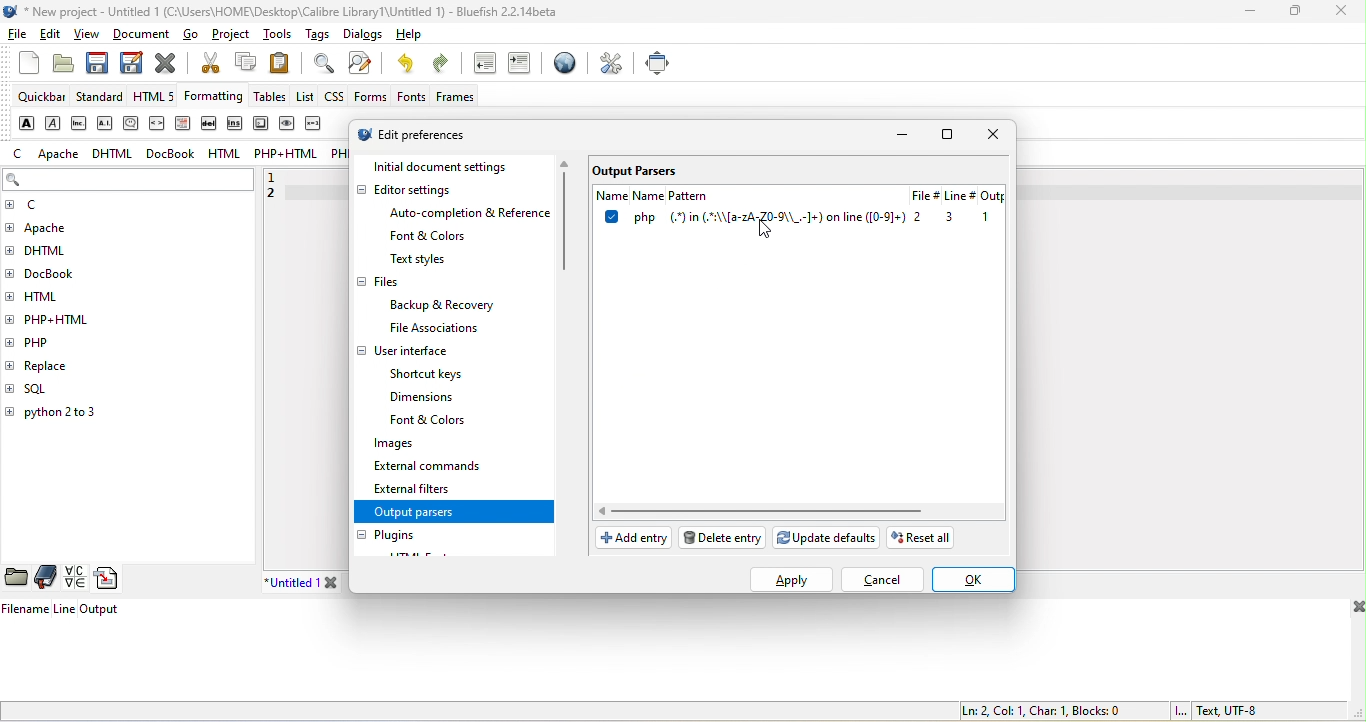 This screenshot has height=722, width=1366. What do you see at coordinates (925, 540) in the screenshot?
I see `reset all` at bounding box center [925, 540].